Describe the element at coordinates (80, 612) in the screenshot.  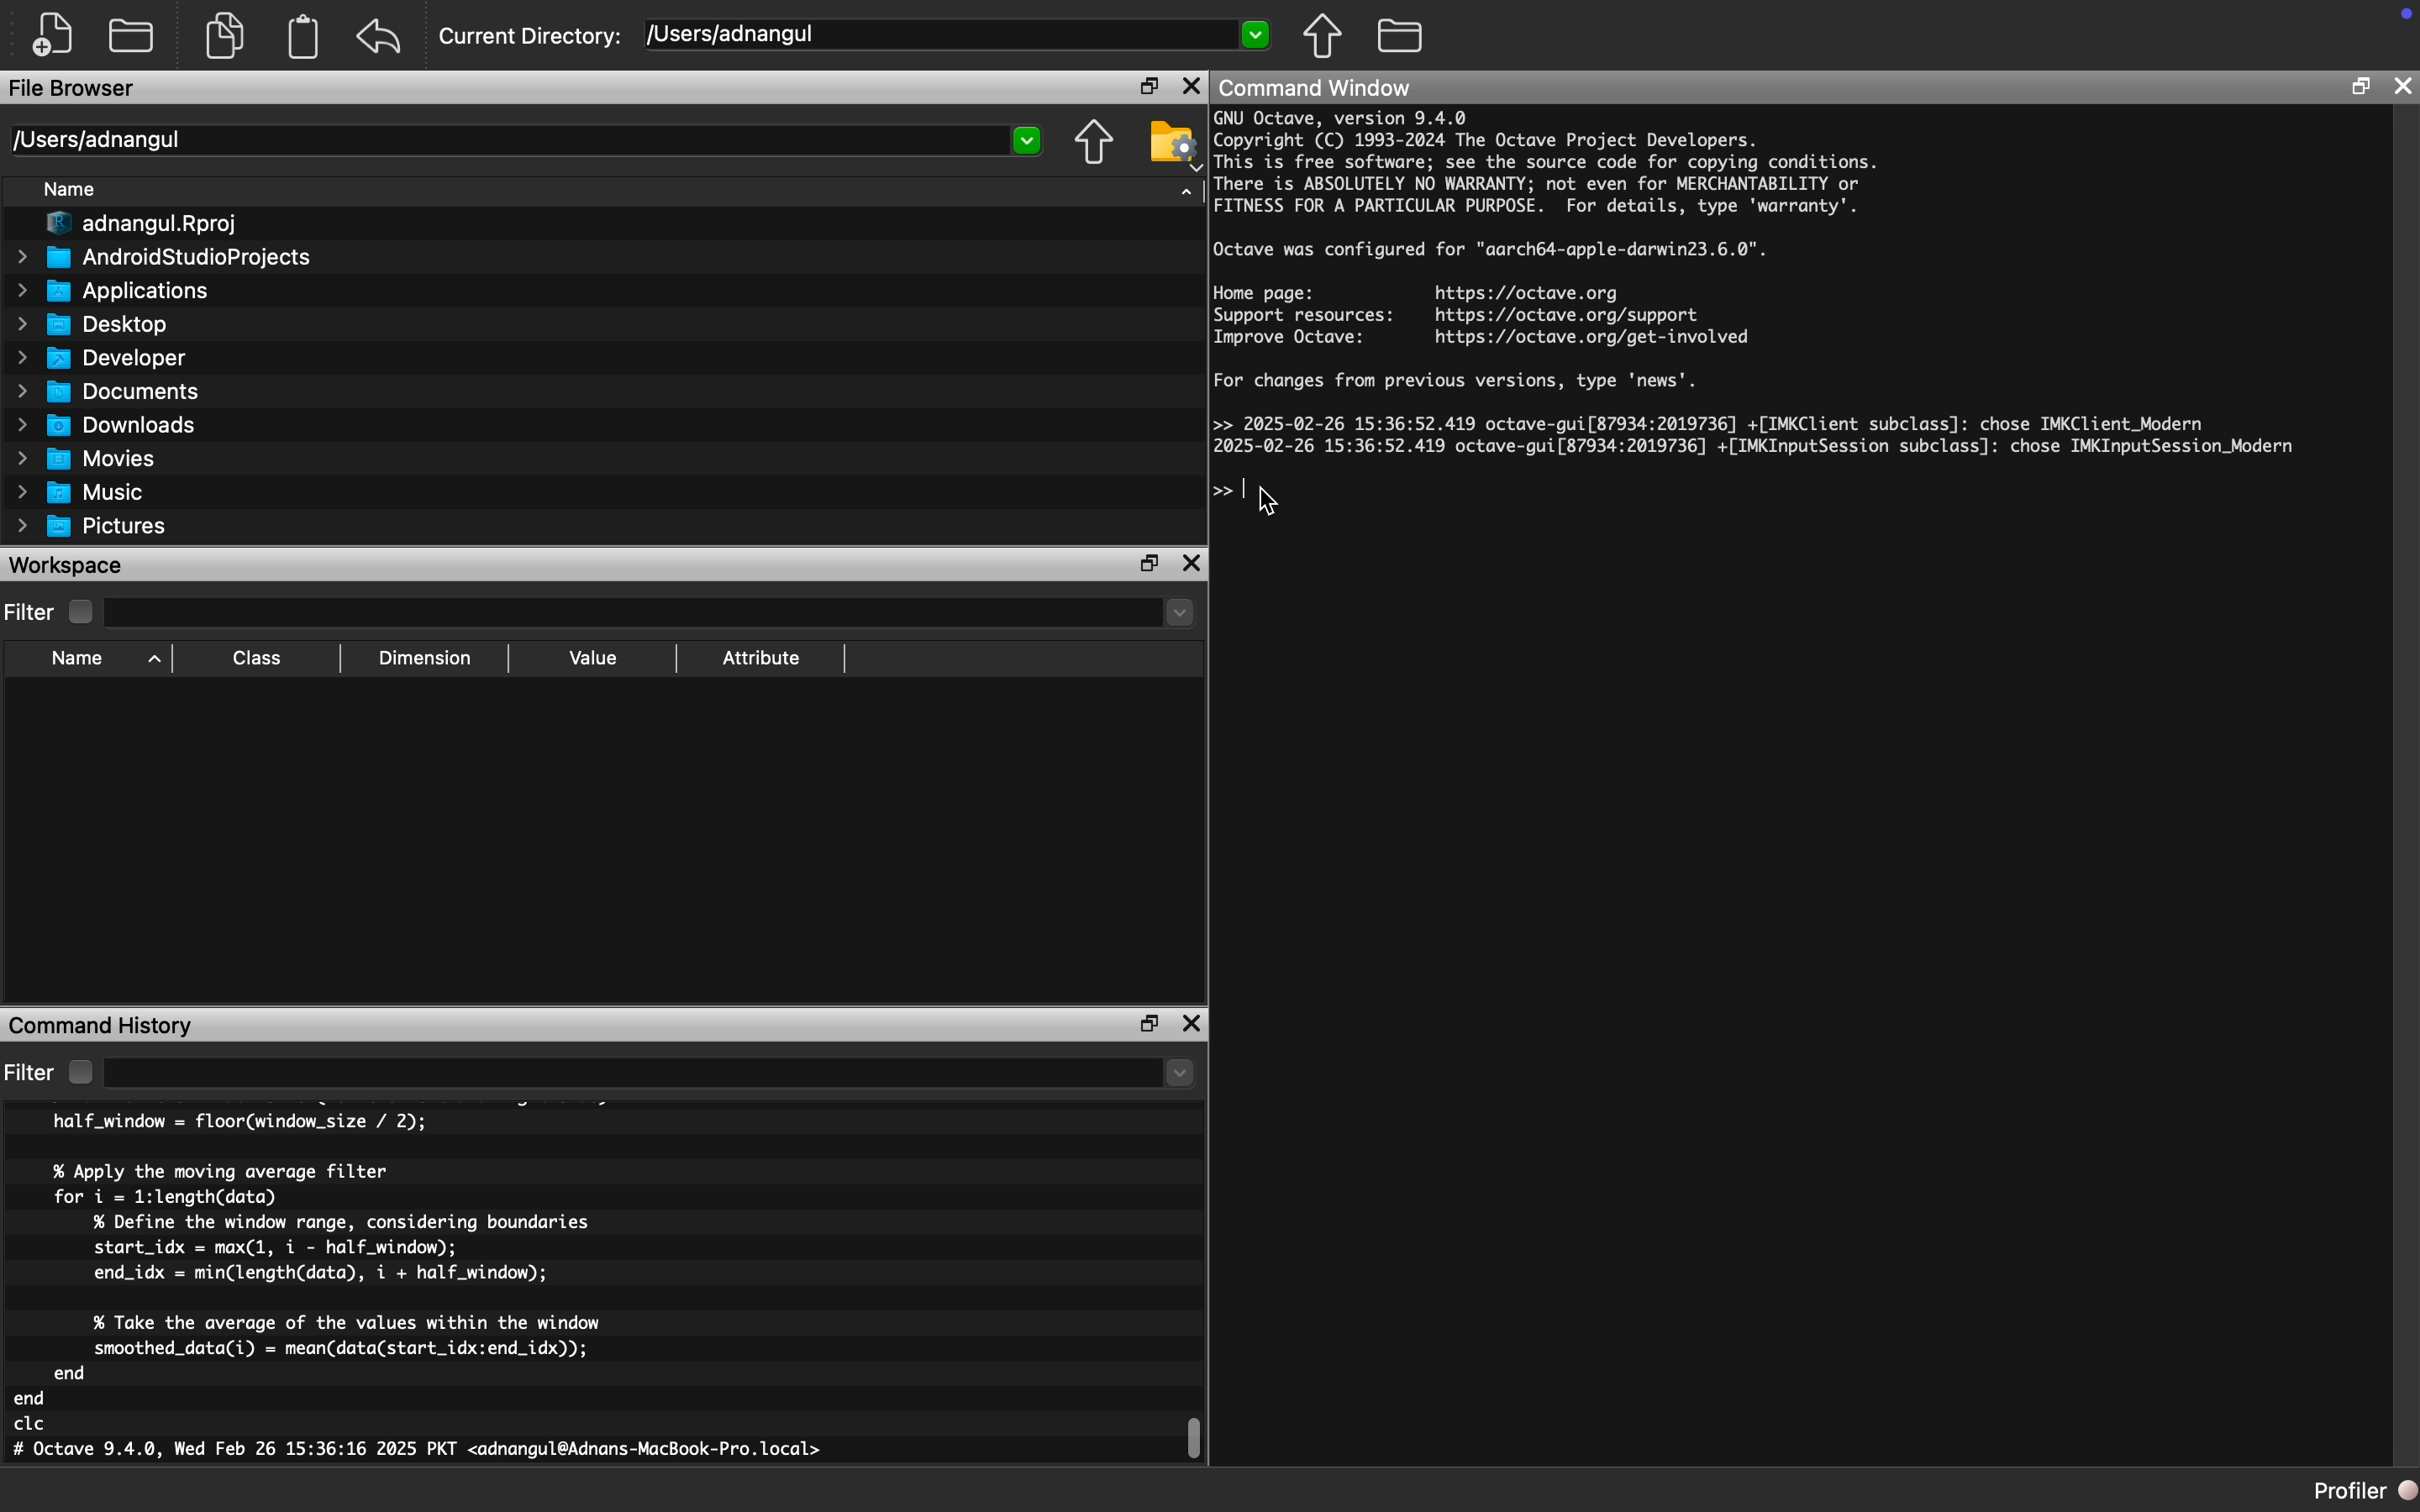
I see `Checkbox` at that location.